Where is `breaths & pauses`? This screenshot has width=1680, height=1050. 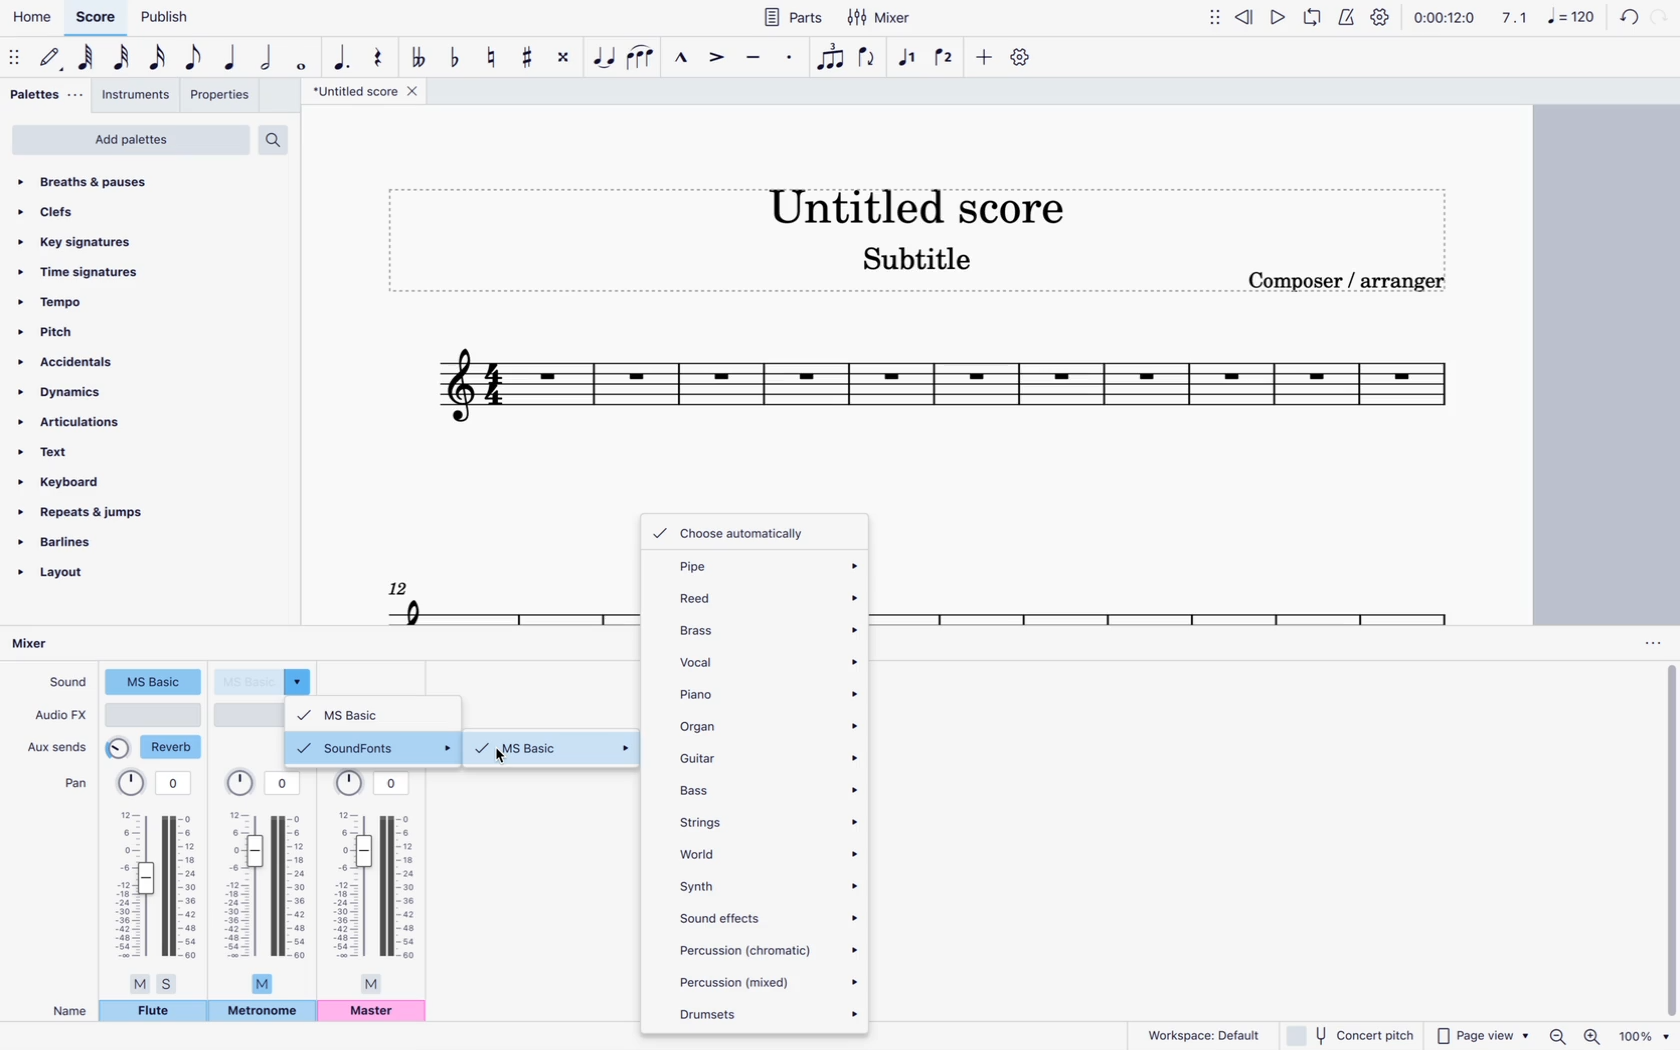 breaths & pauses is located at coordinates (145, 182).